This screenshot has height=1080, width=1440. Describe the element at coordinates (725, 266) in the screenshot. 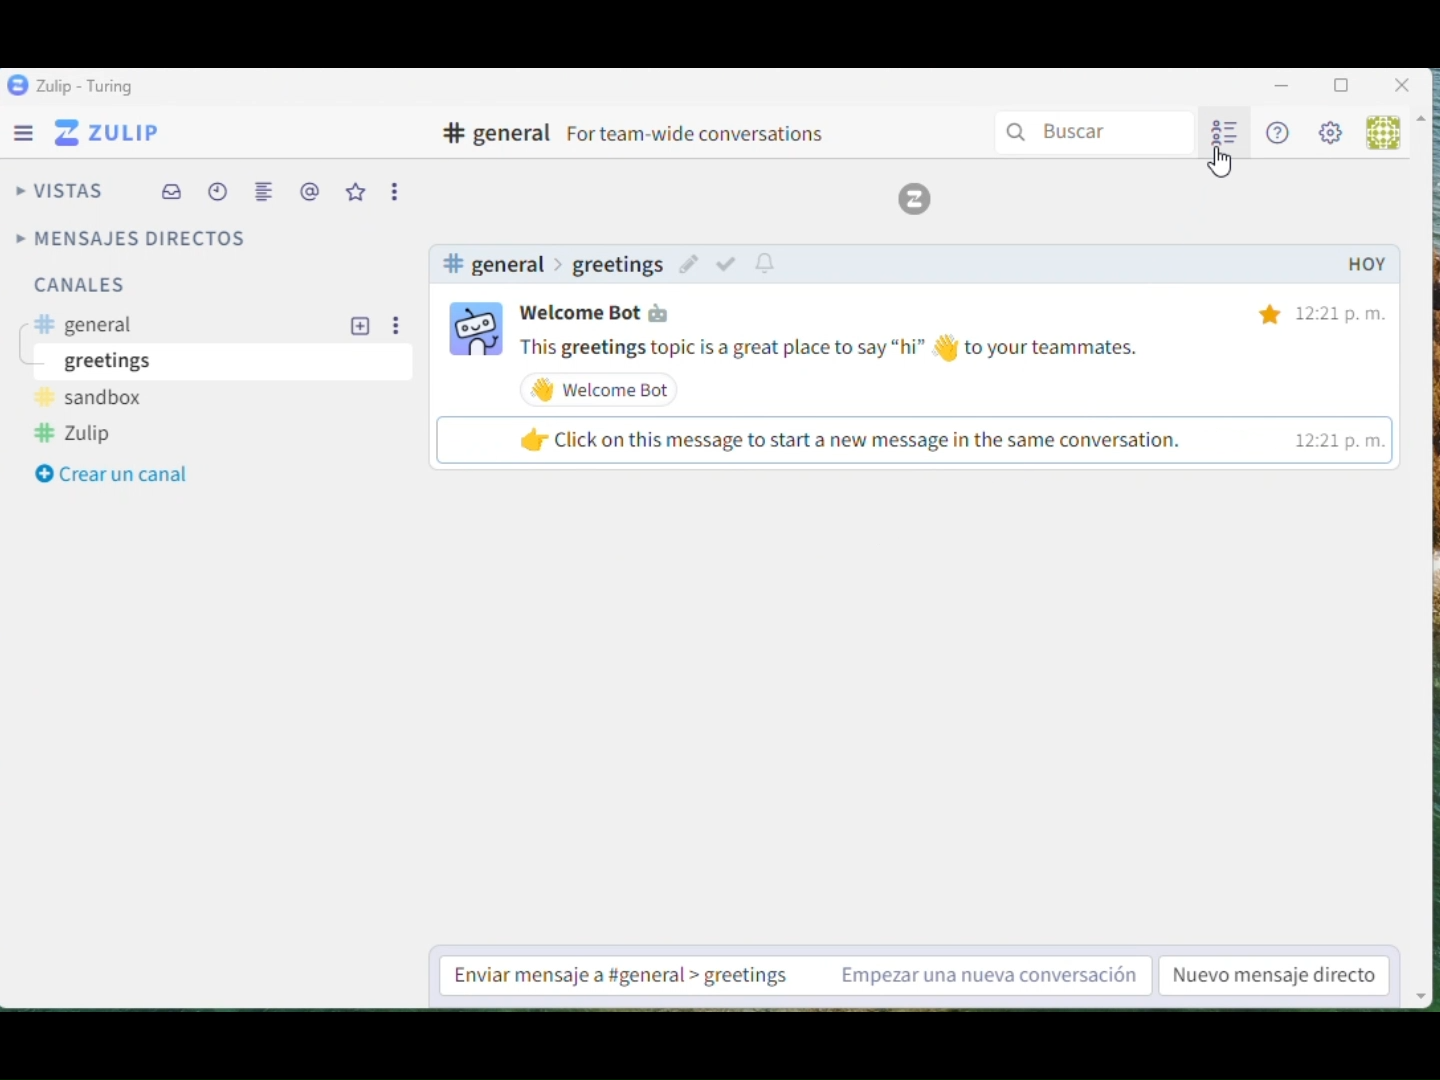

I see `mark` at that location.